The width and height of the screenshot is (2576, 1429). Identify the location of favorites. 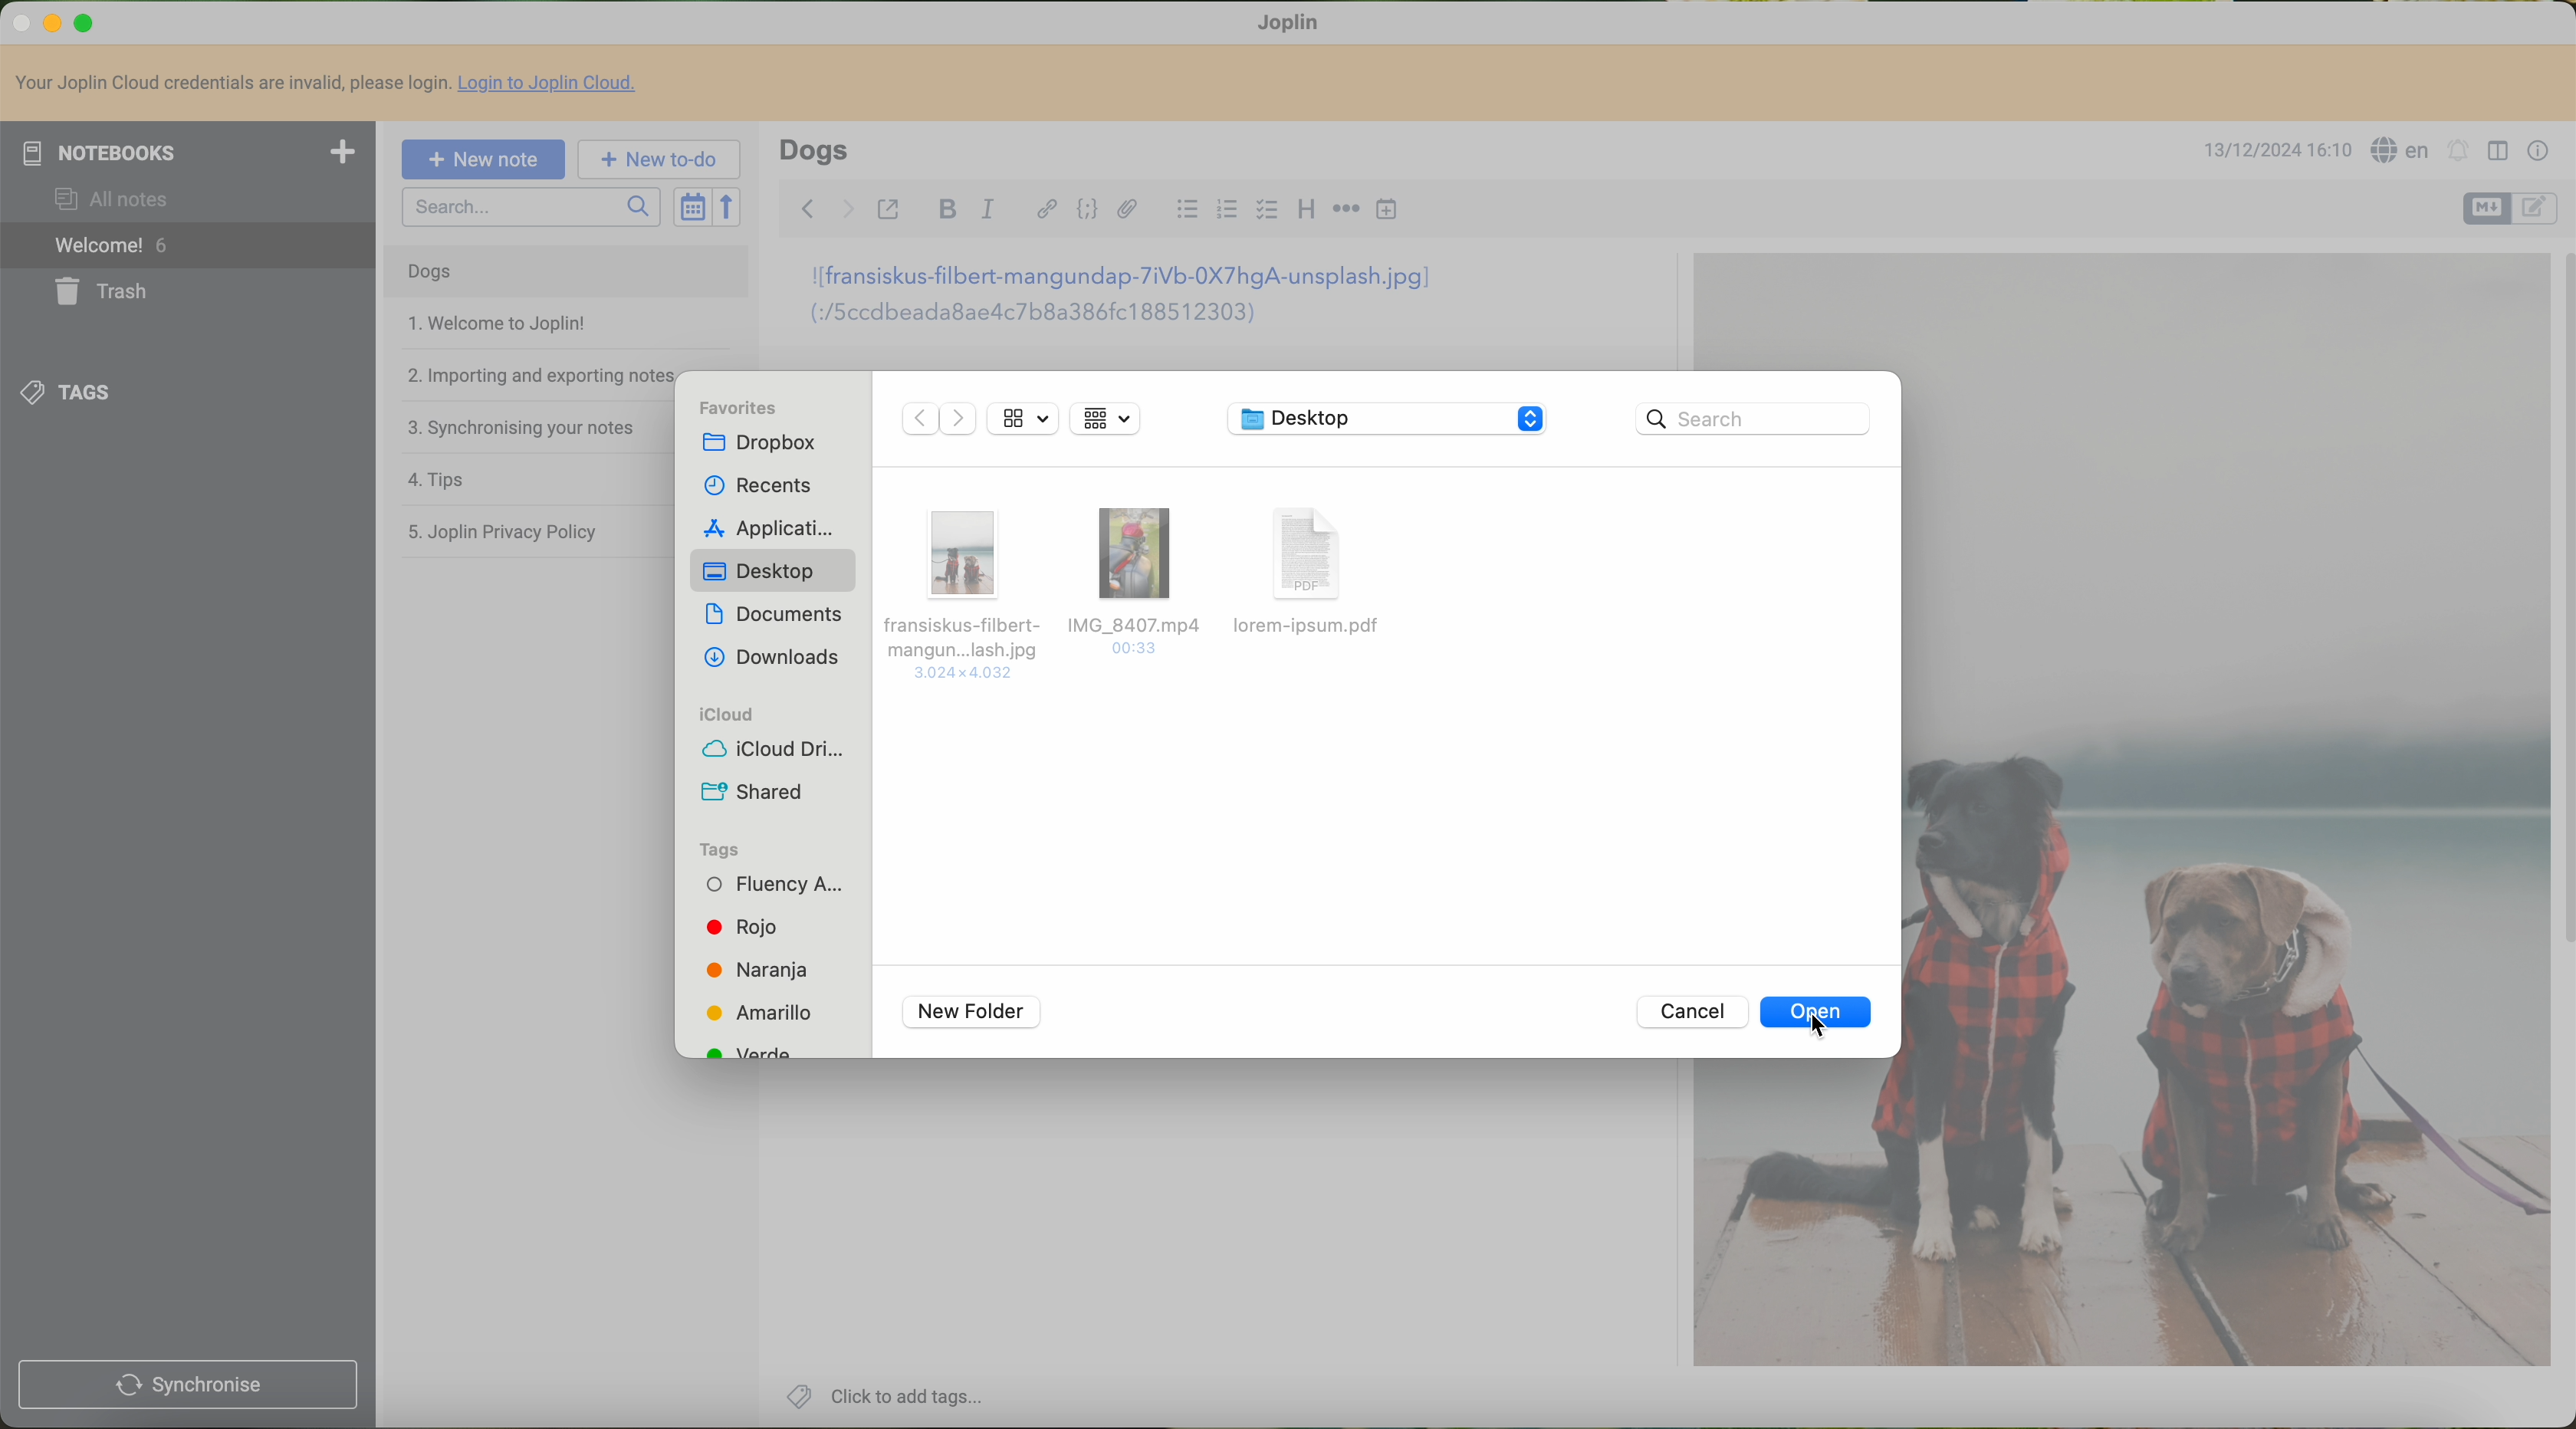
(748, 408).